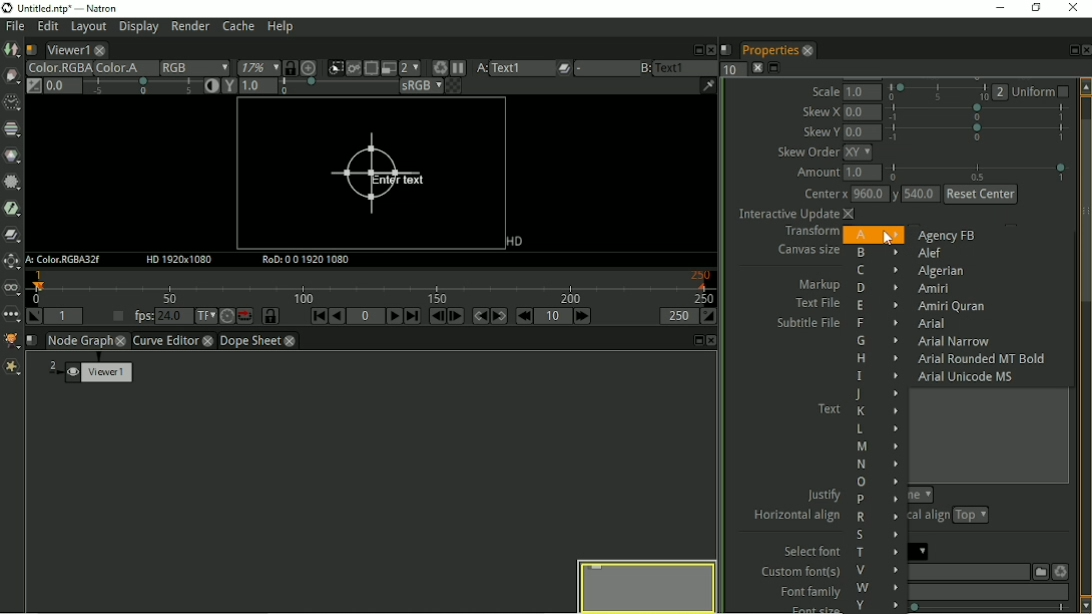  Describe the element at coordinates (876, 411) in the screenshot. I see `K` at that location.